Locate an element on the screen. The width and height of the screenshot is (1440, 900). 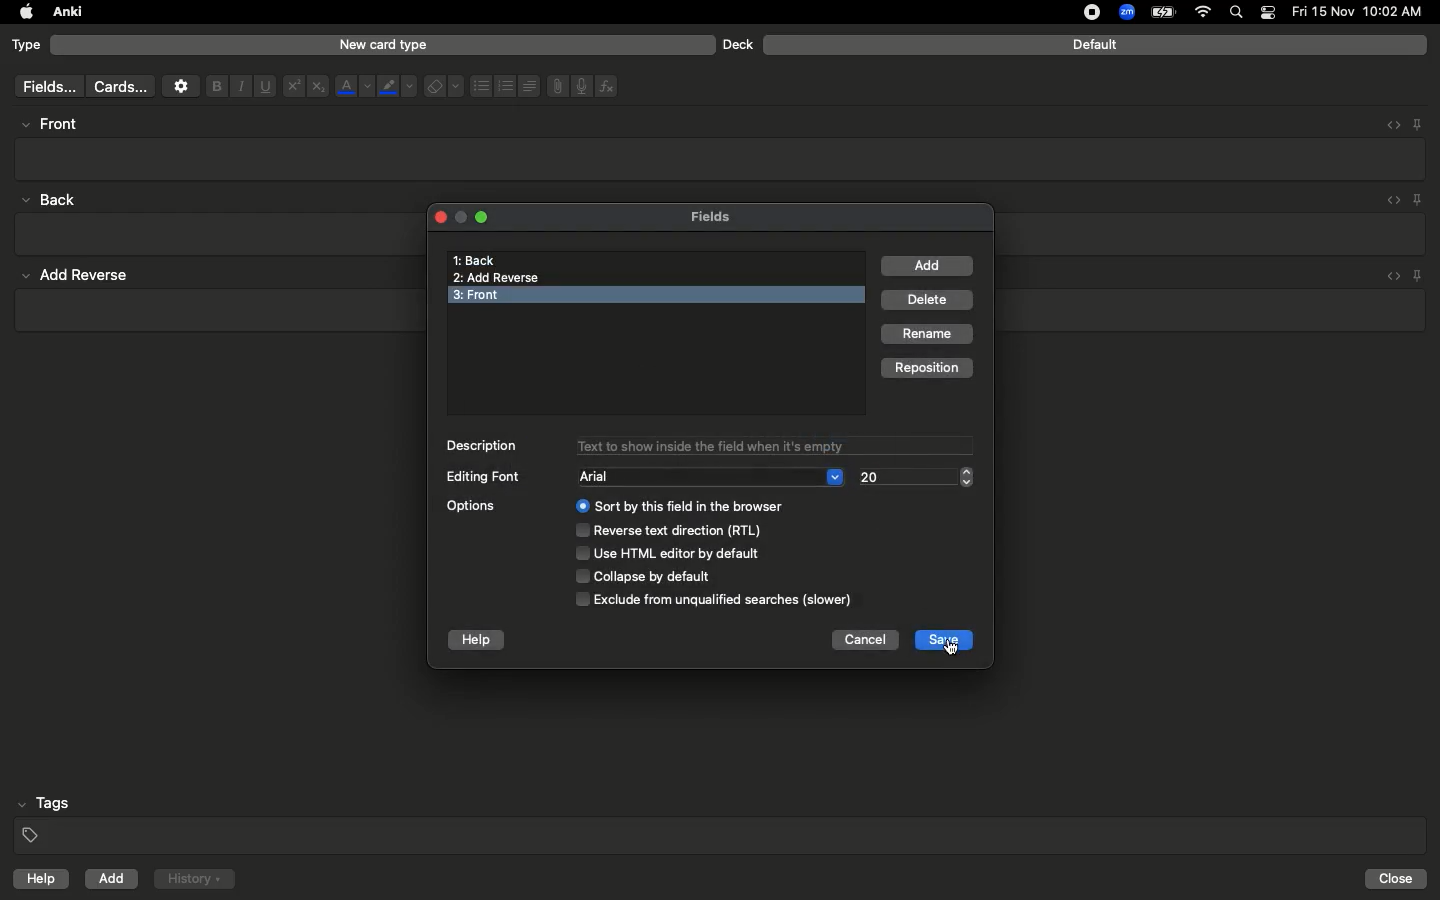
Type is located at coordinates (27, 46).